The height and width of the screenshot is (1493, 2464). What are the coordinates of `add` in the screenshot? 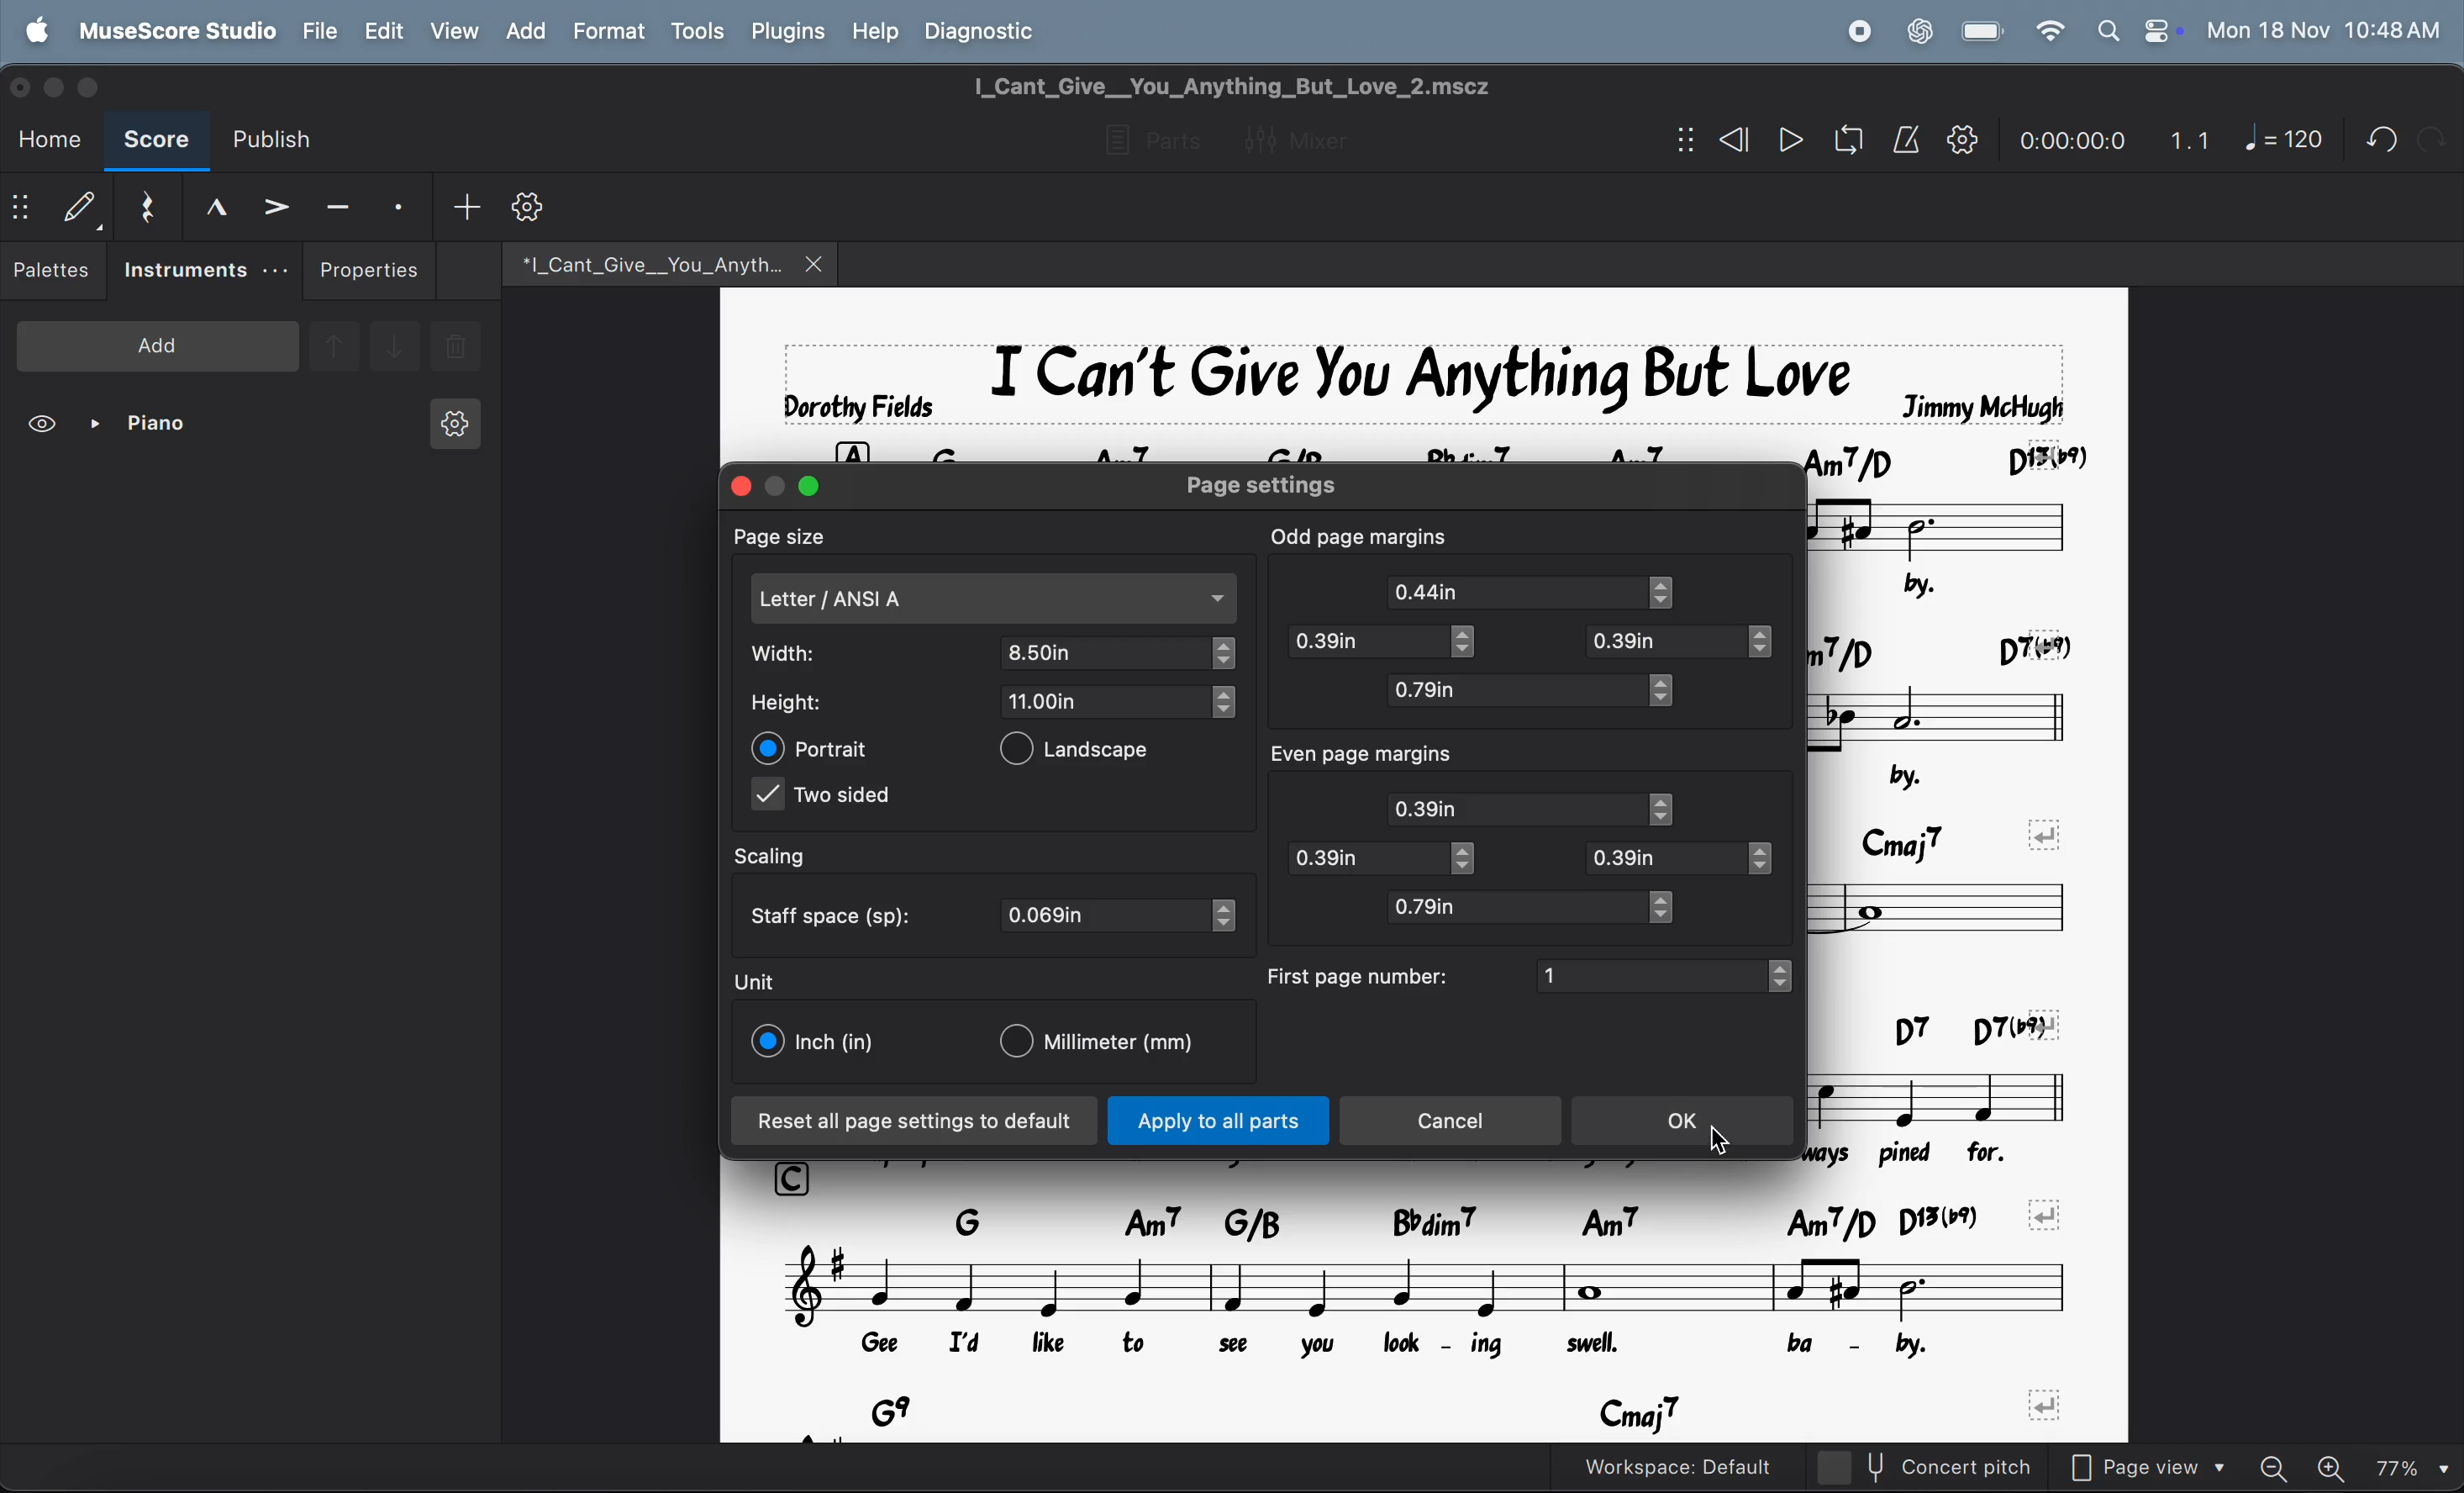 It's located at (524, 30).